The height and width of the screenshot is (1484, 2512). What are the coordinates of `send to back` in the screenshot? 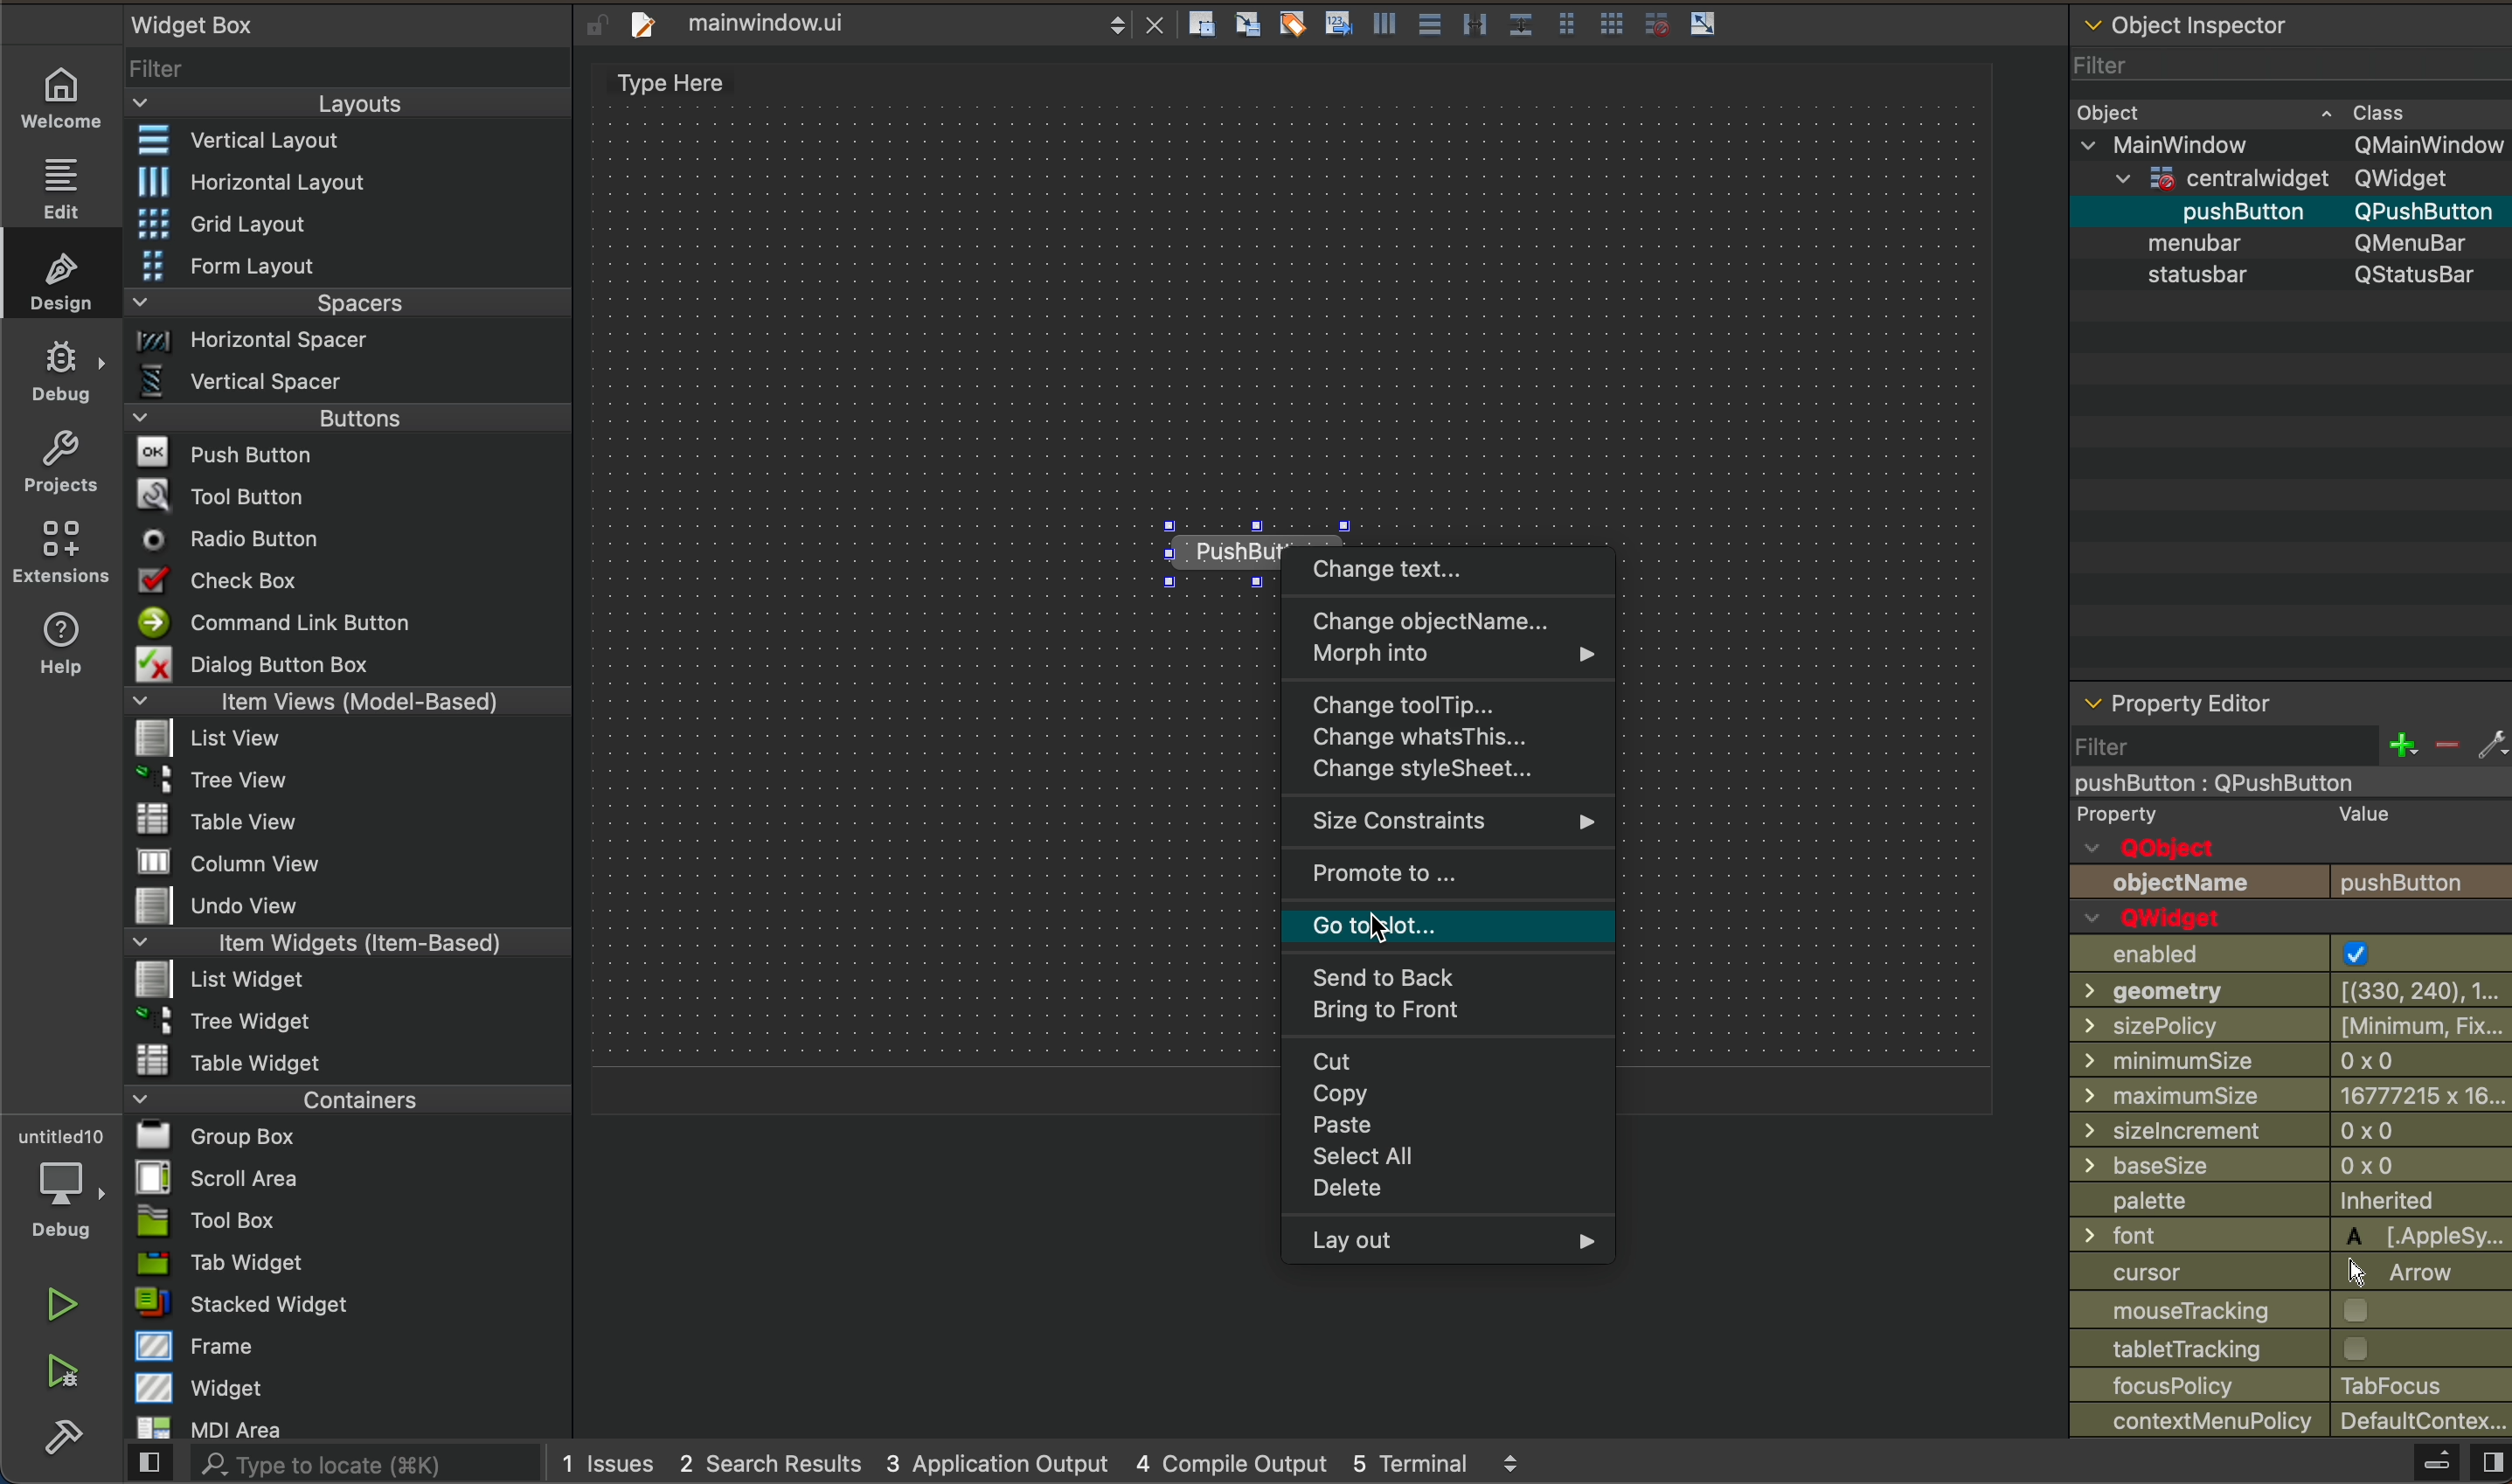 It's located at (1458, 979).